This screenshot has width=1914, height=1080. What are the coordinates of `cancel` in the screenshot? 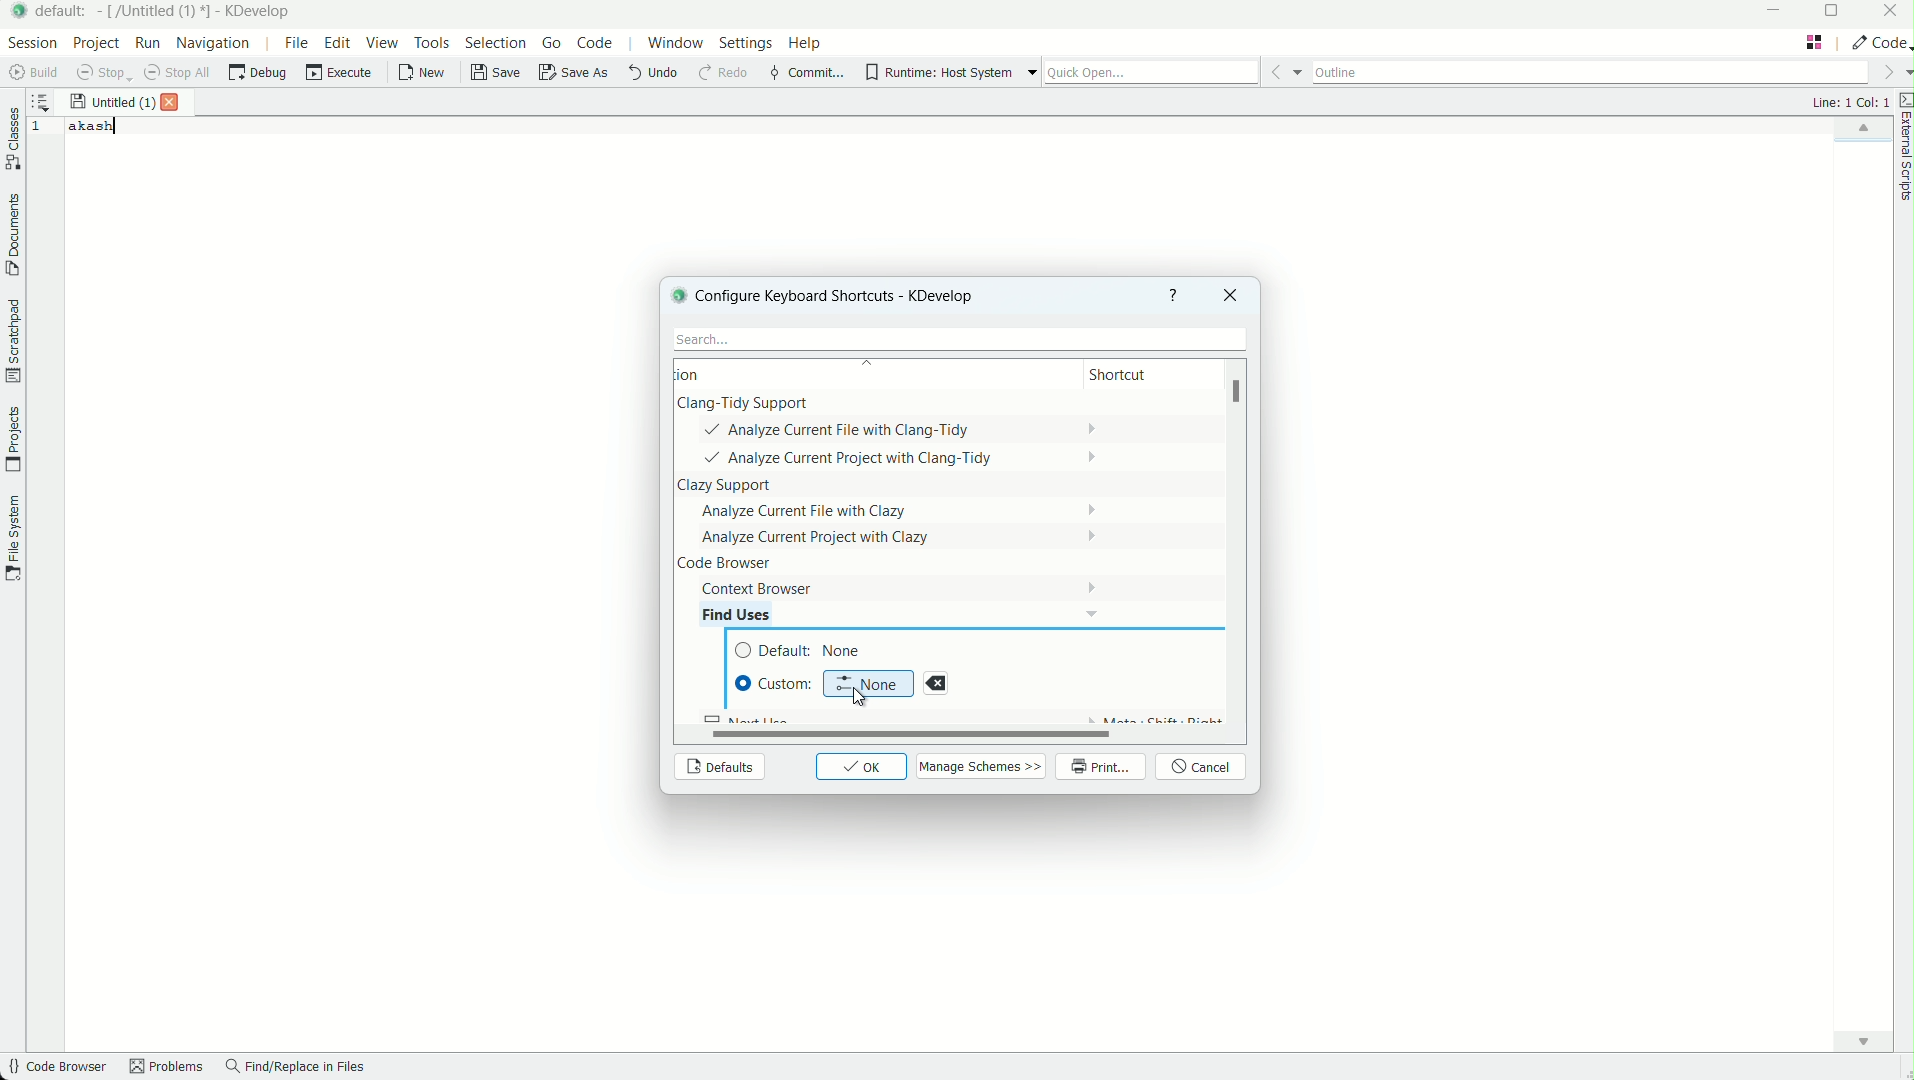 It's located at (1203, 768).